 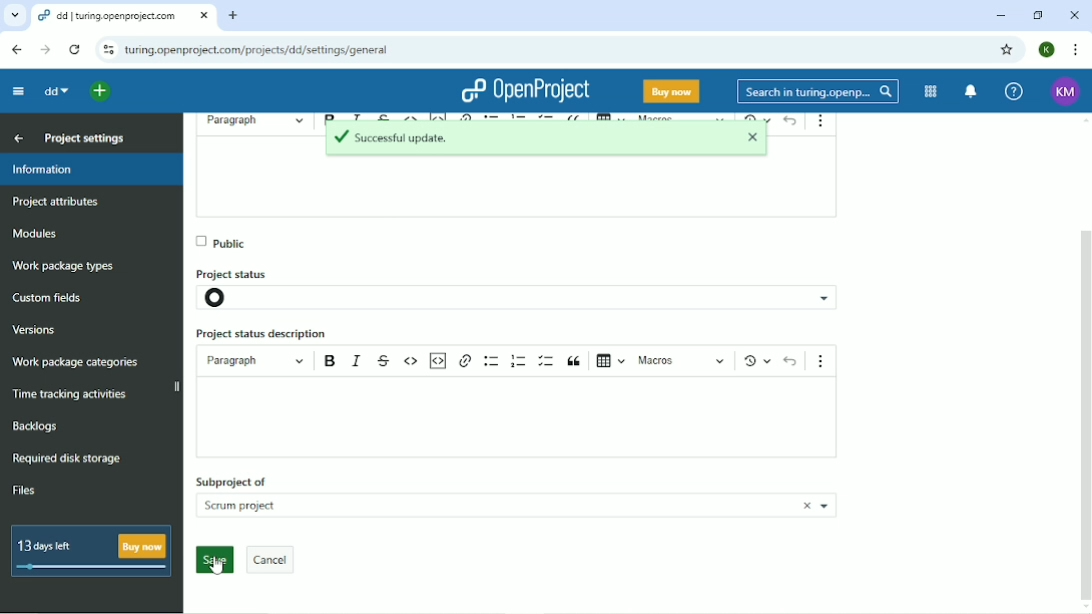 I want to click on K, so click(x=1047, y=50).